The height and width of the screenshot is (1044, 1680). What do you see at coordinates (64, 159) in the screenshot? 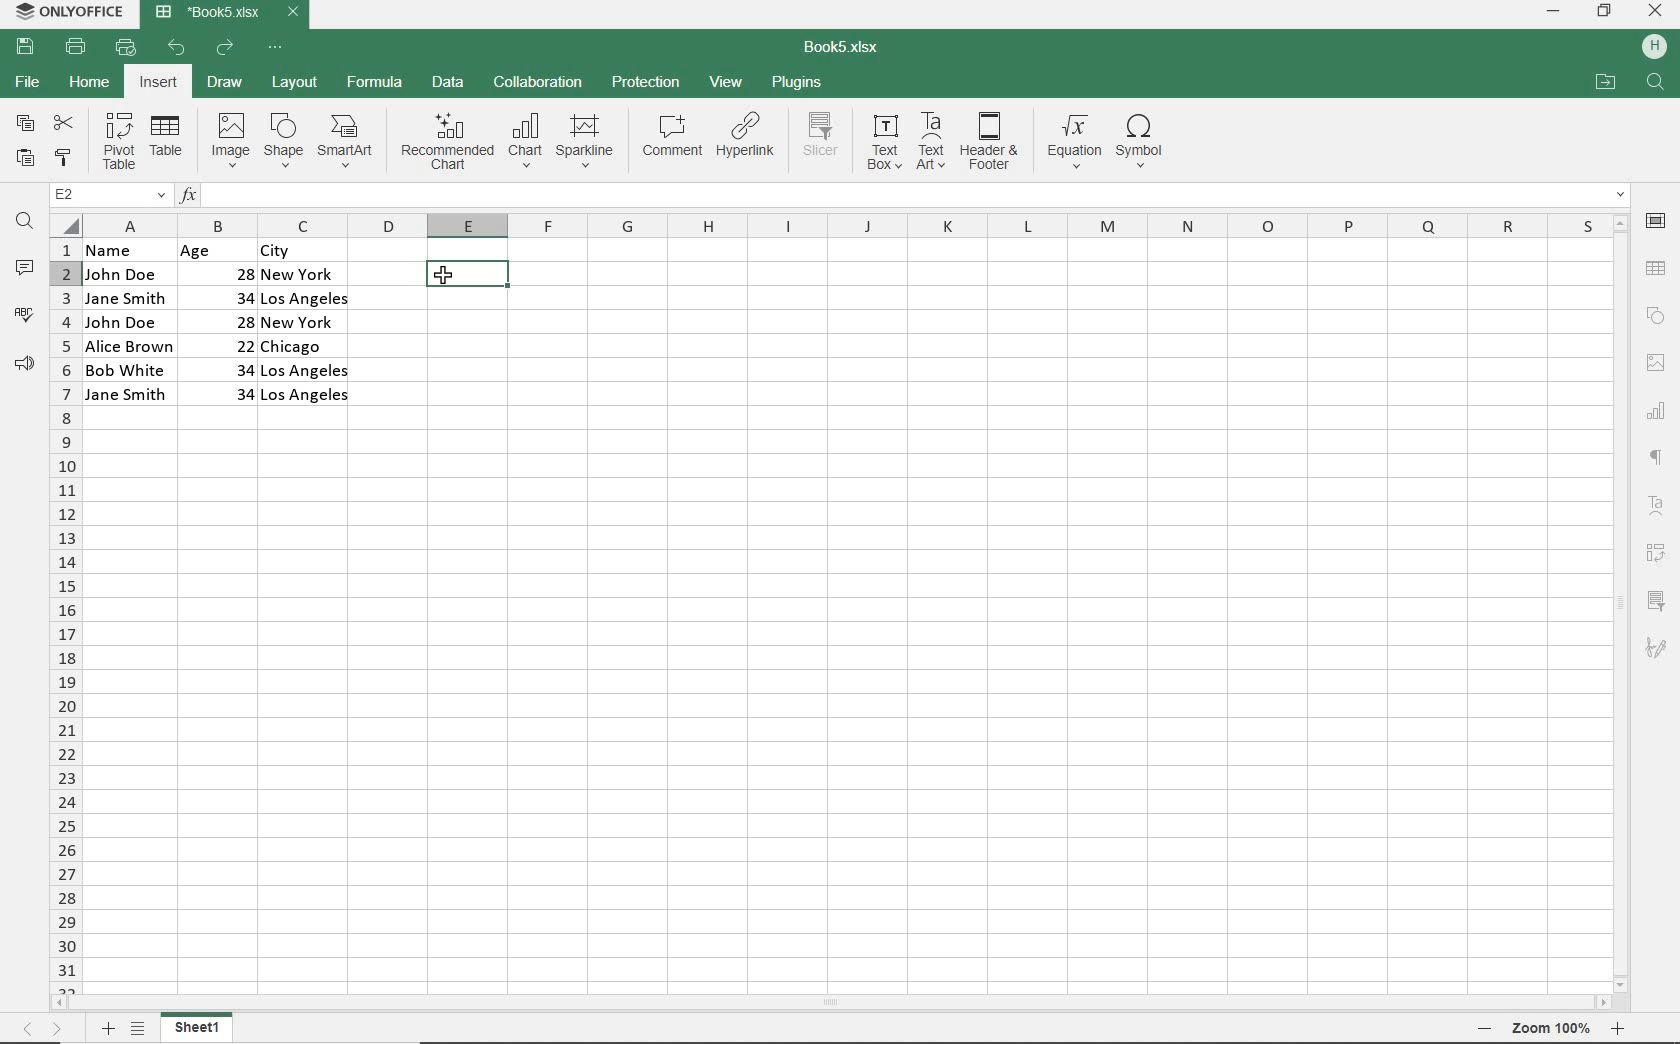
I see `COPY STYLE` at bounding box center [64, 159].